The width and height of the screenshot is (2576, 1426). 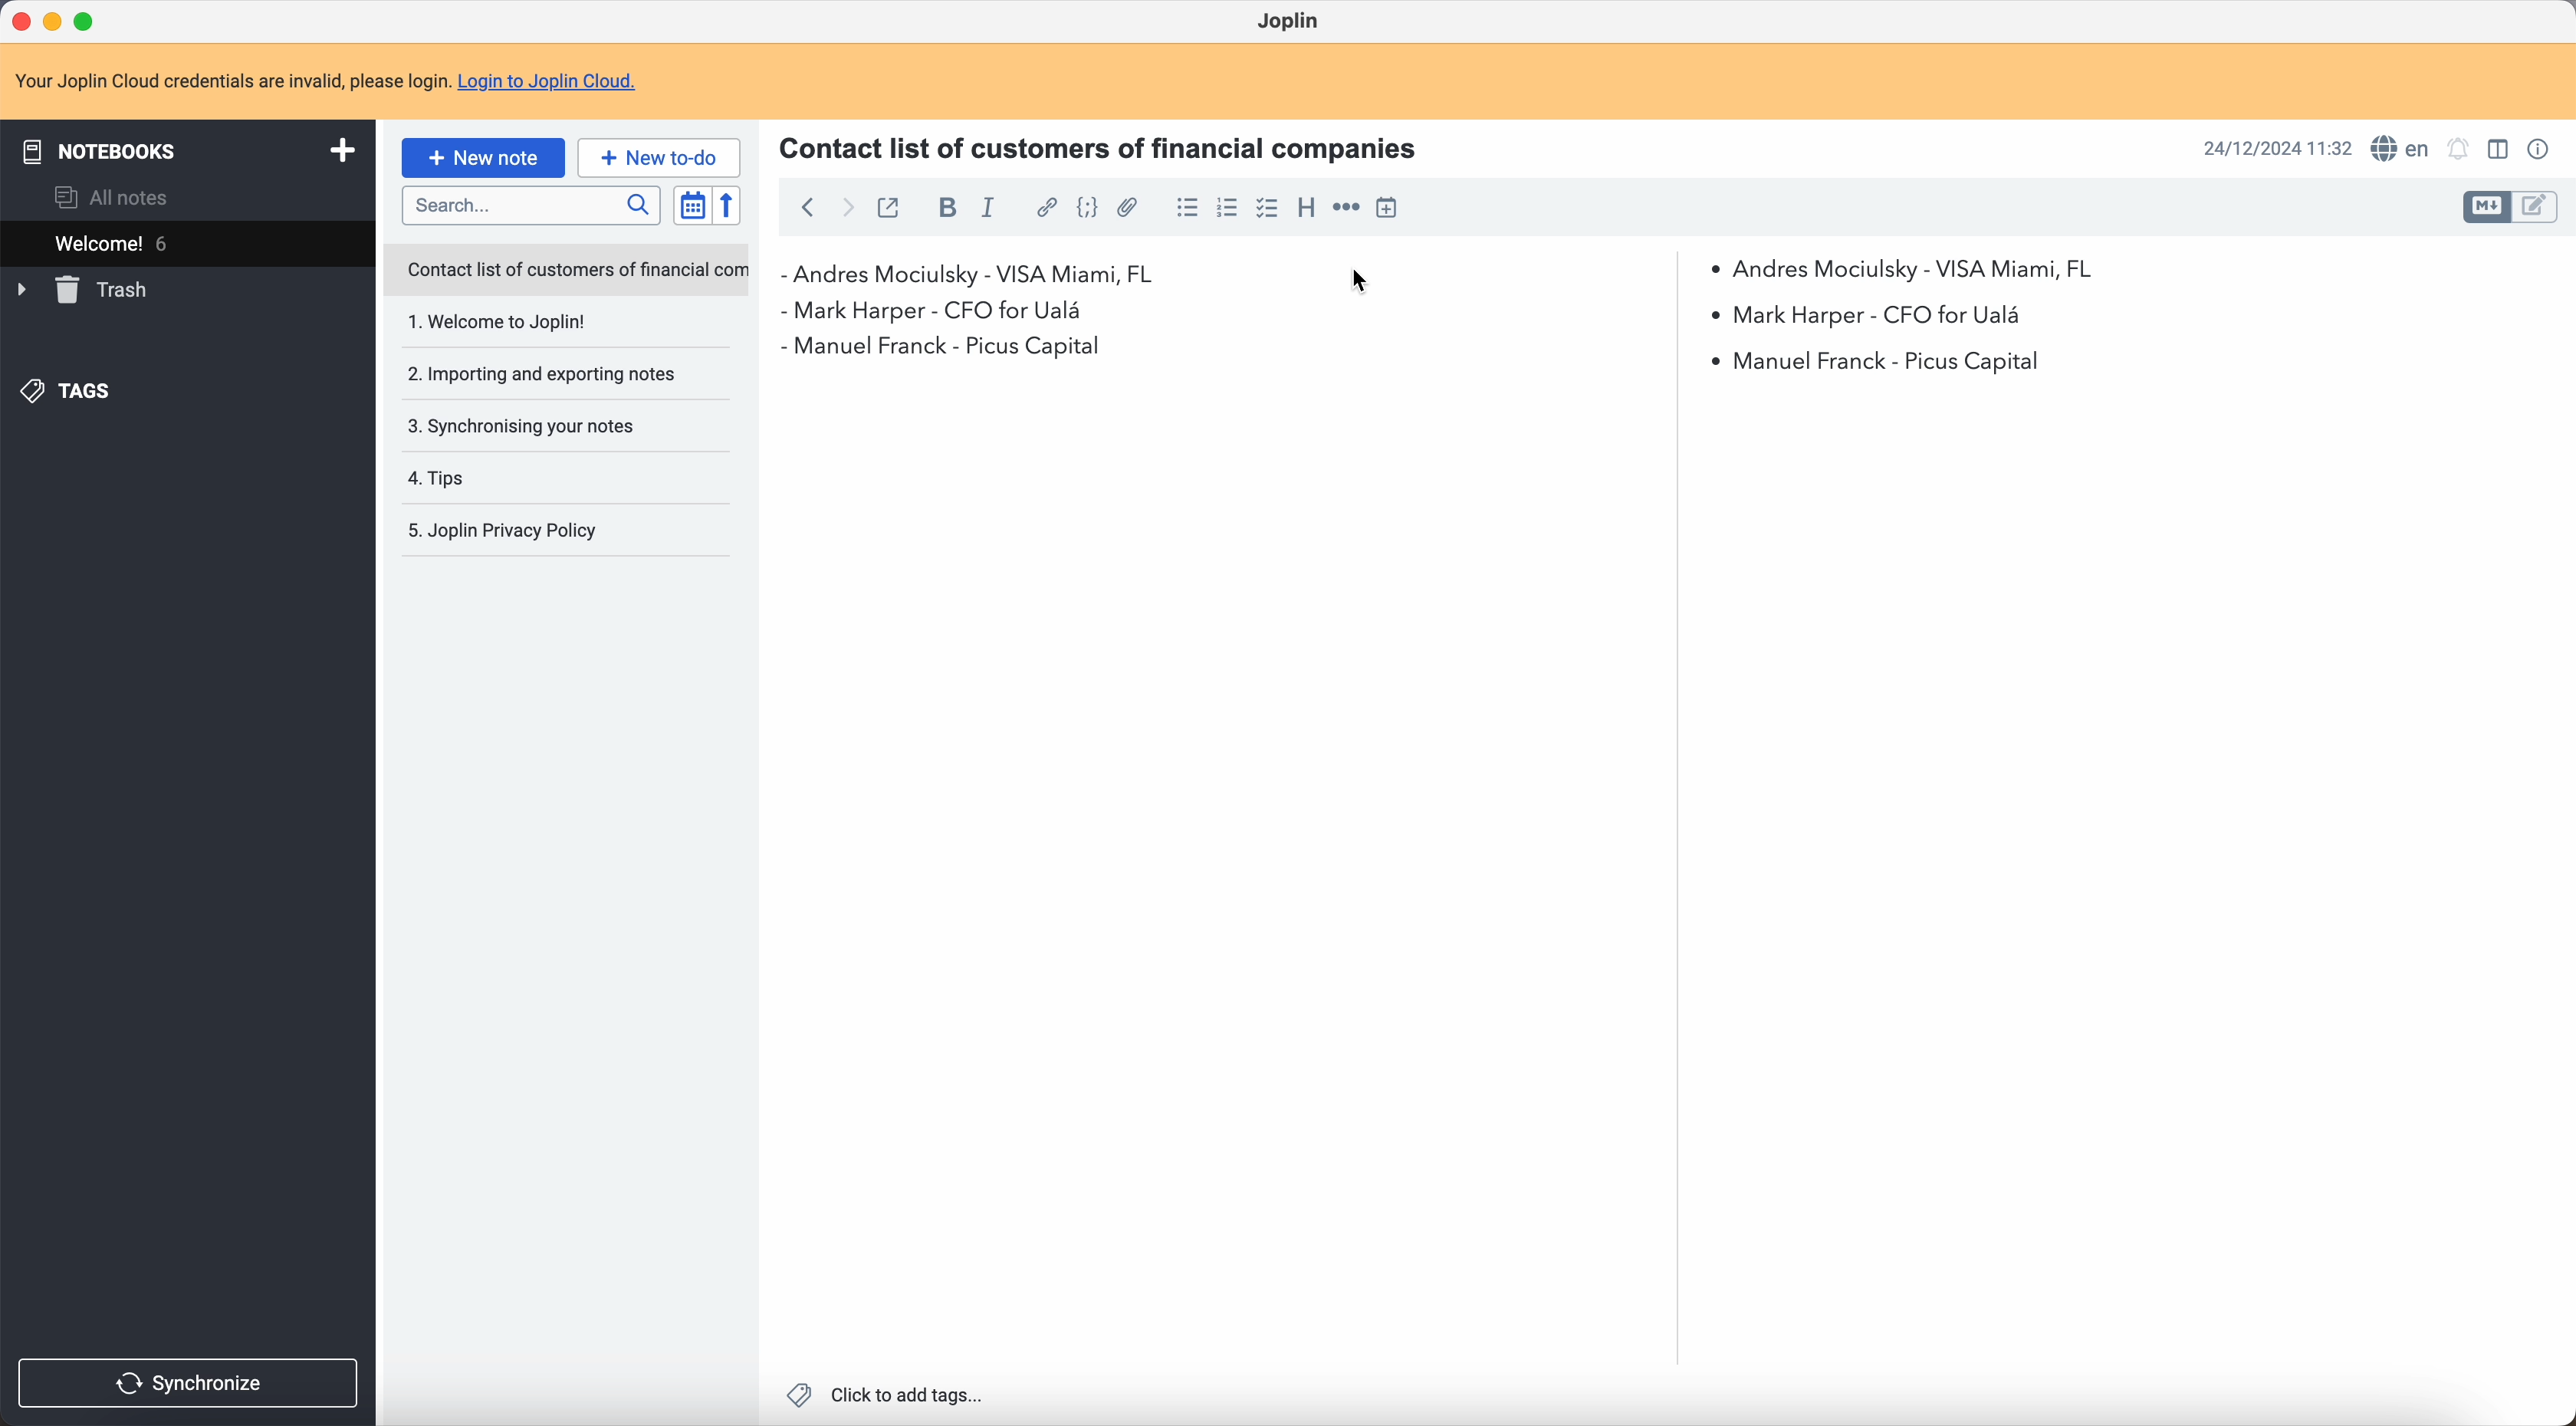 I want to click on first contact, so click(x=981, y=275).